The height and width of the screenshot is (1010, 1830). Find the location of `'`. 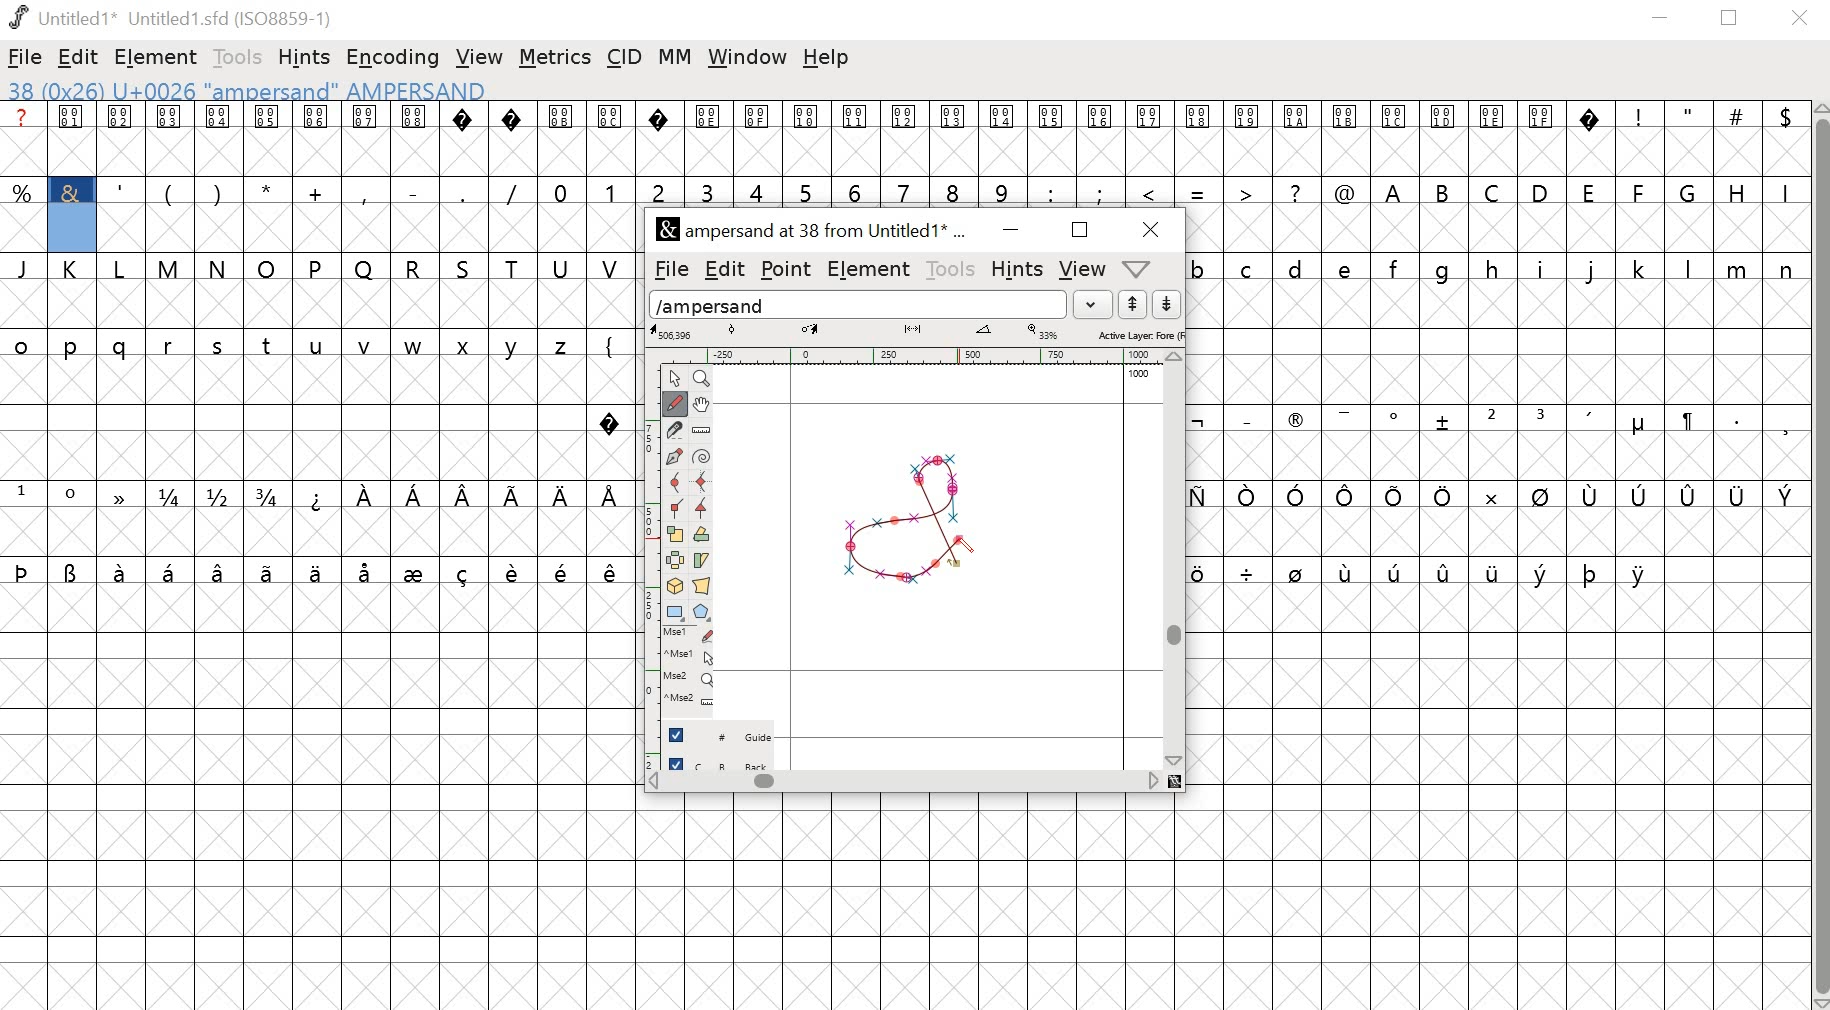

' is located at coordinates (122, 190).